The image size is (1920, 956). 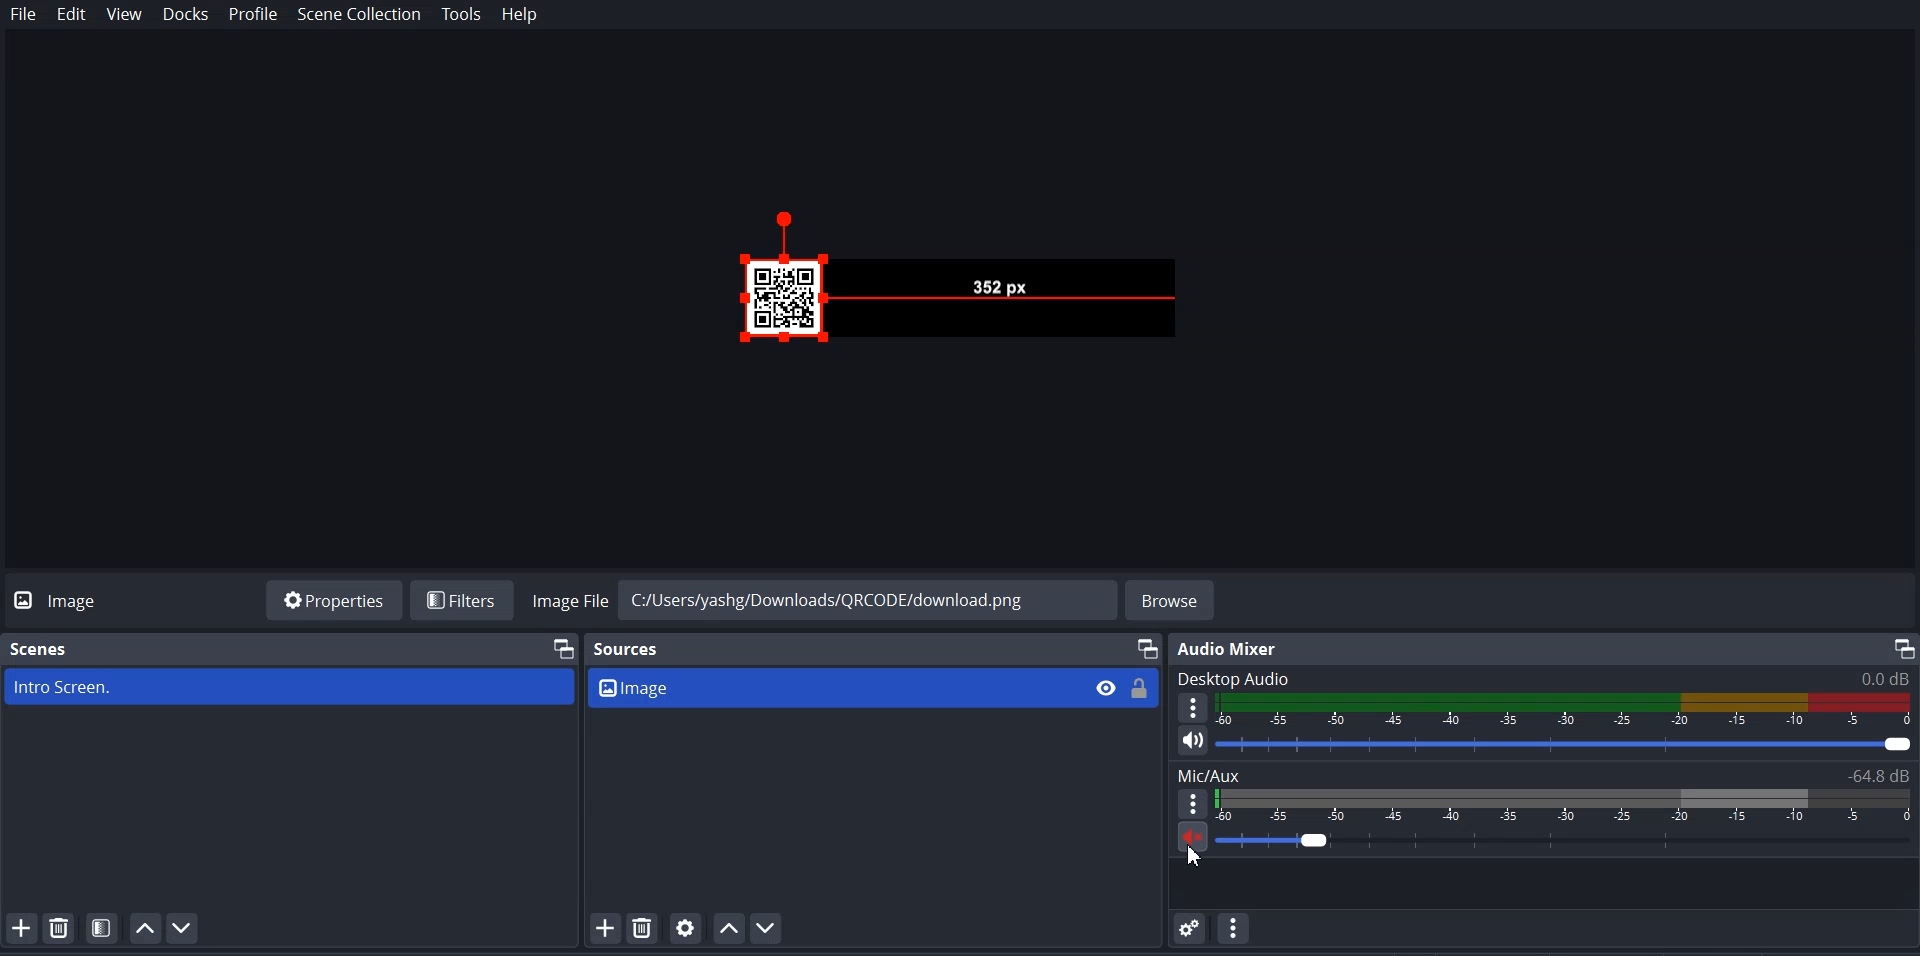 What do you see at coordinates (831, 686) in the screenshot?
I see `Source file` at bounding box center [831, 686].